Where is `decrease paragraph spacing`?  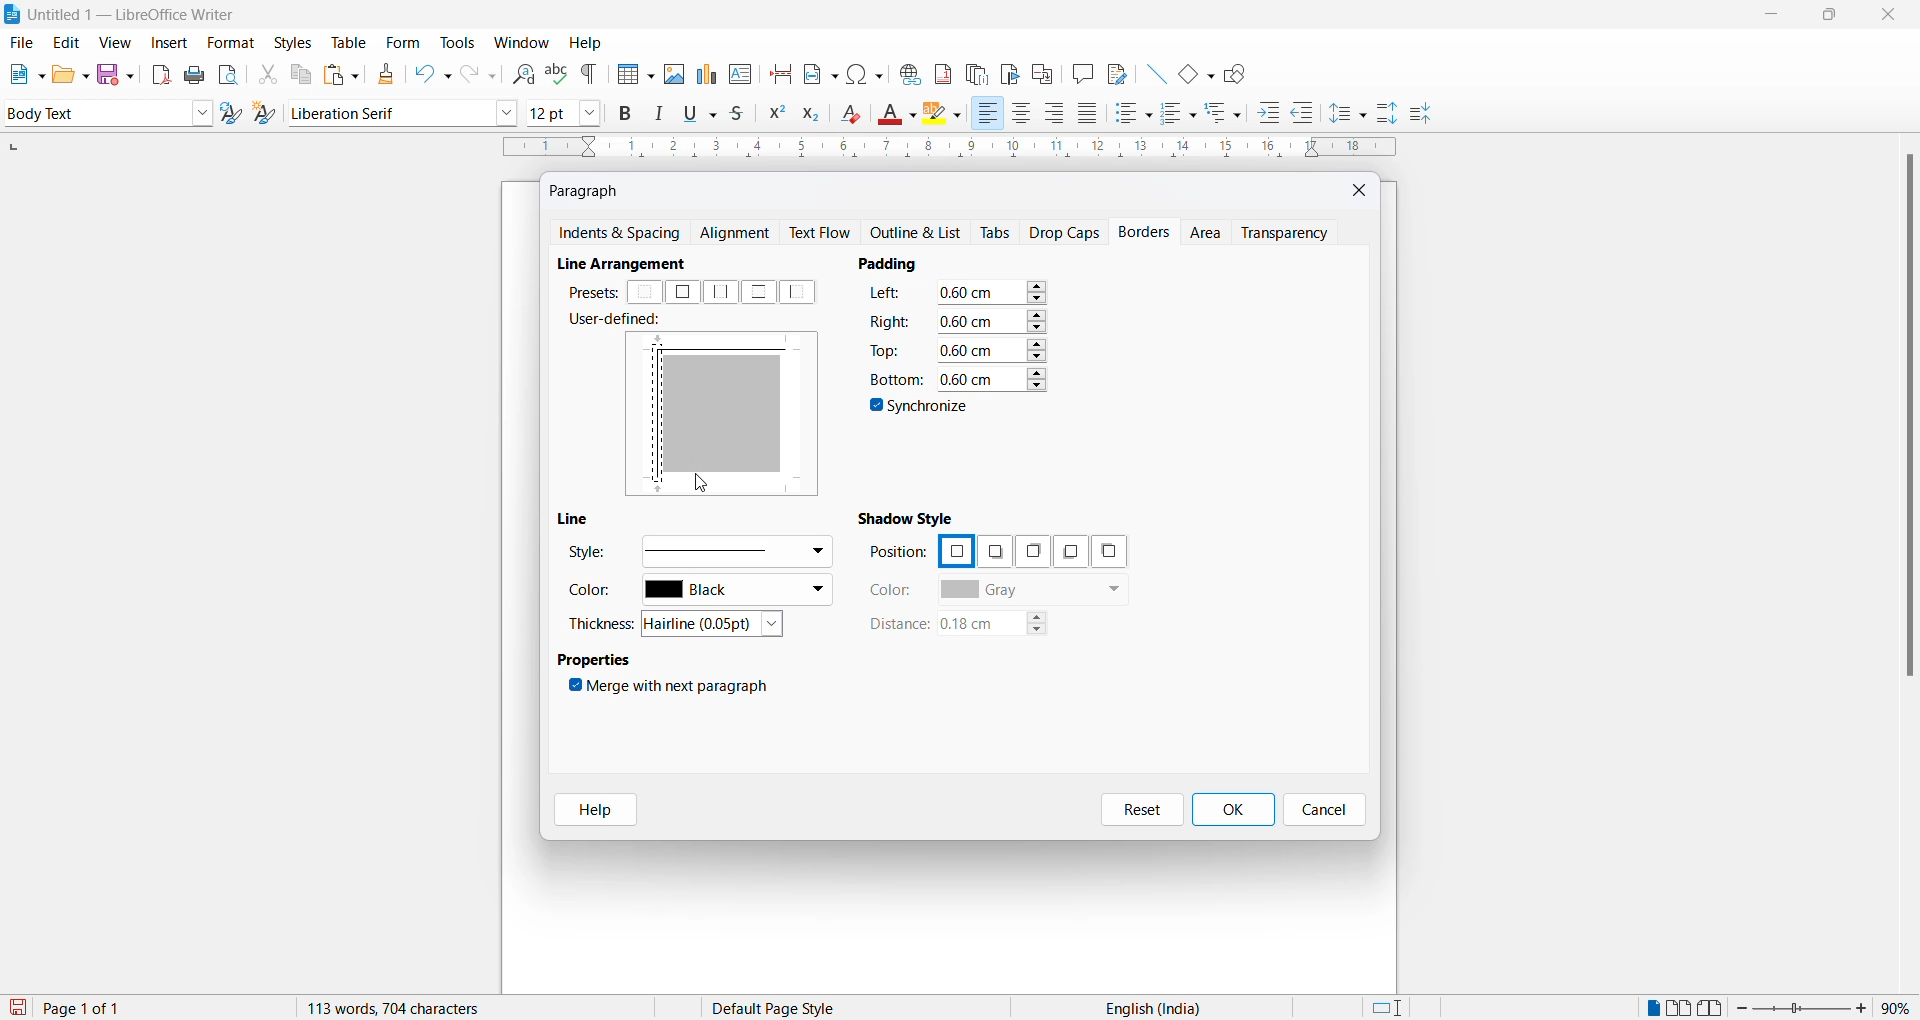 decrease paragraph spacing is located at coordinates (1419, 115).